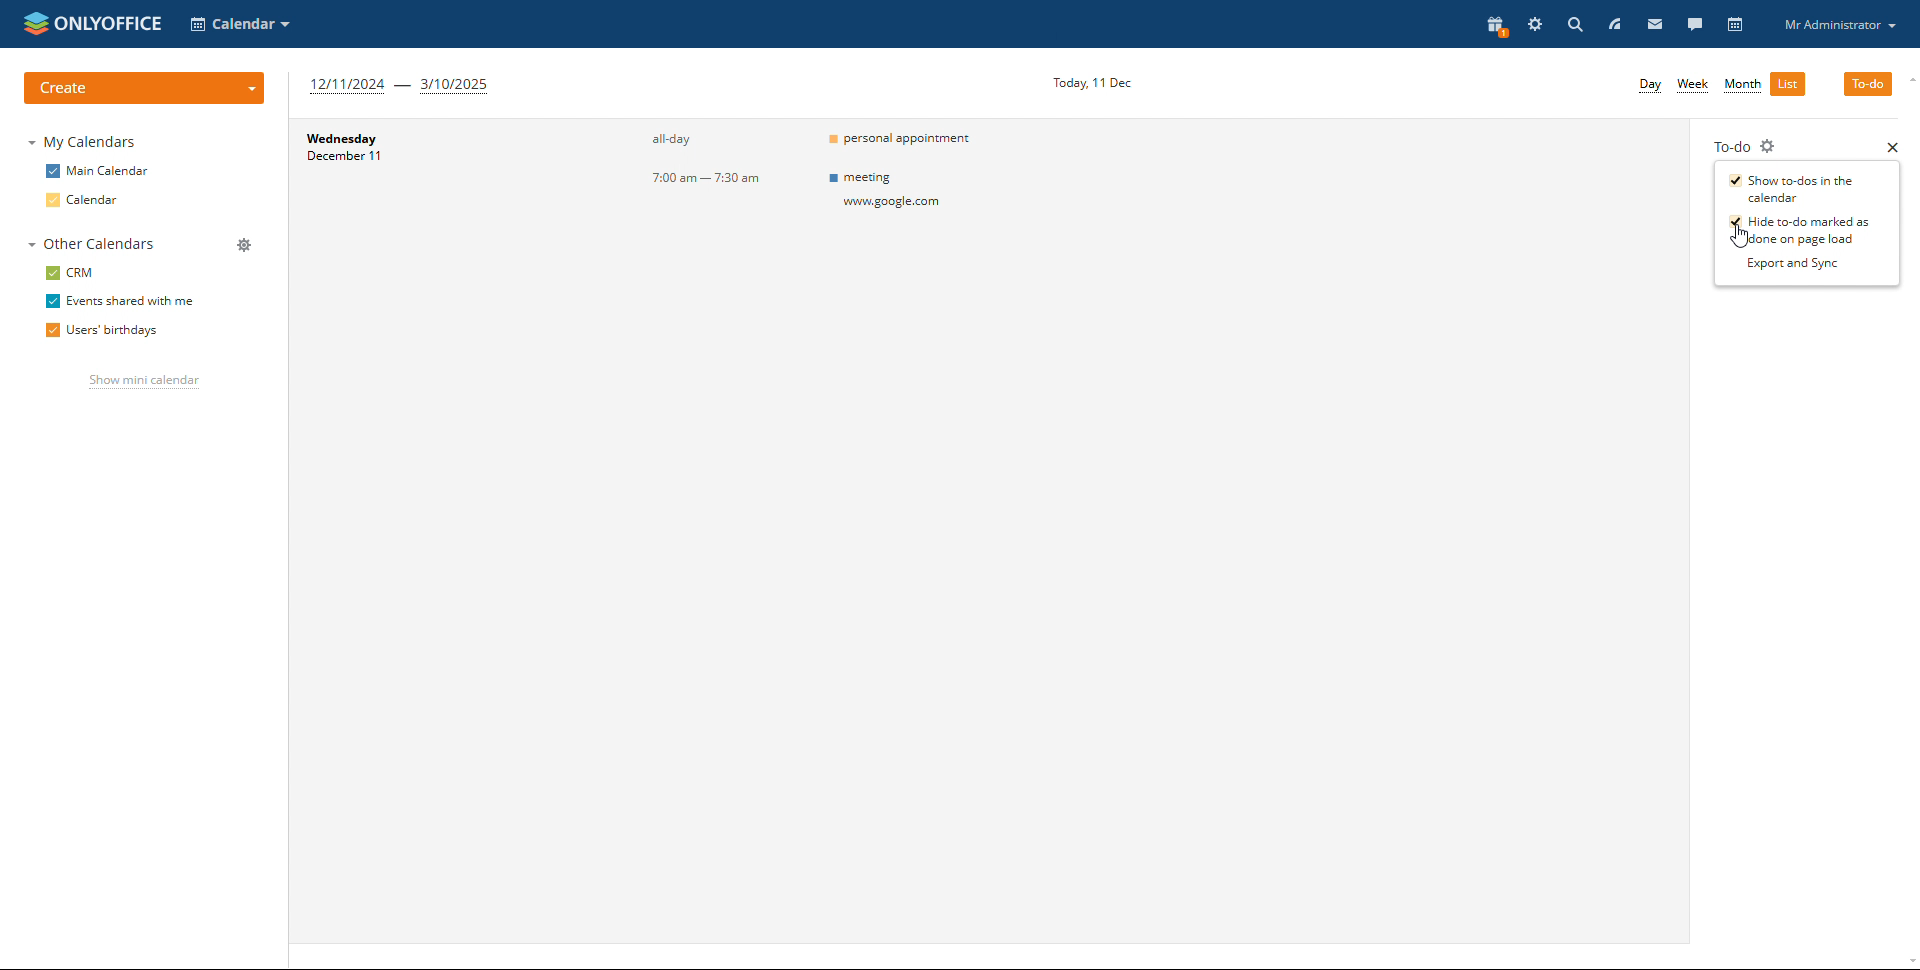 The width and height of the screenshot is (1920, 970). I want to click on scroll up, so click(1908, 79).